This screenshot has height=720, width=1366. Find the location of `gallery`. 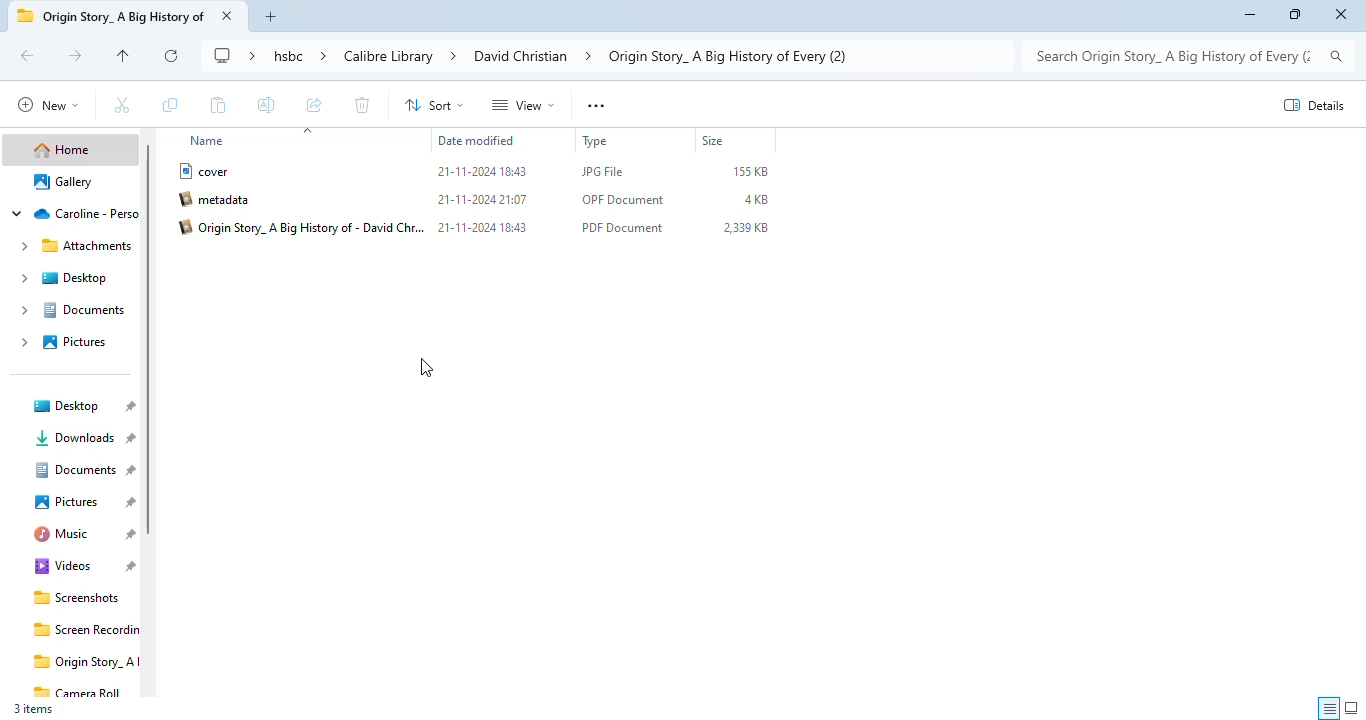

gallery is located at coordinates (61, 181).